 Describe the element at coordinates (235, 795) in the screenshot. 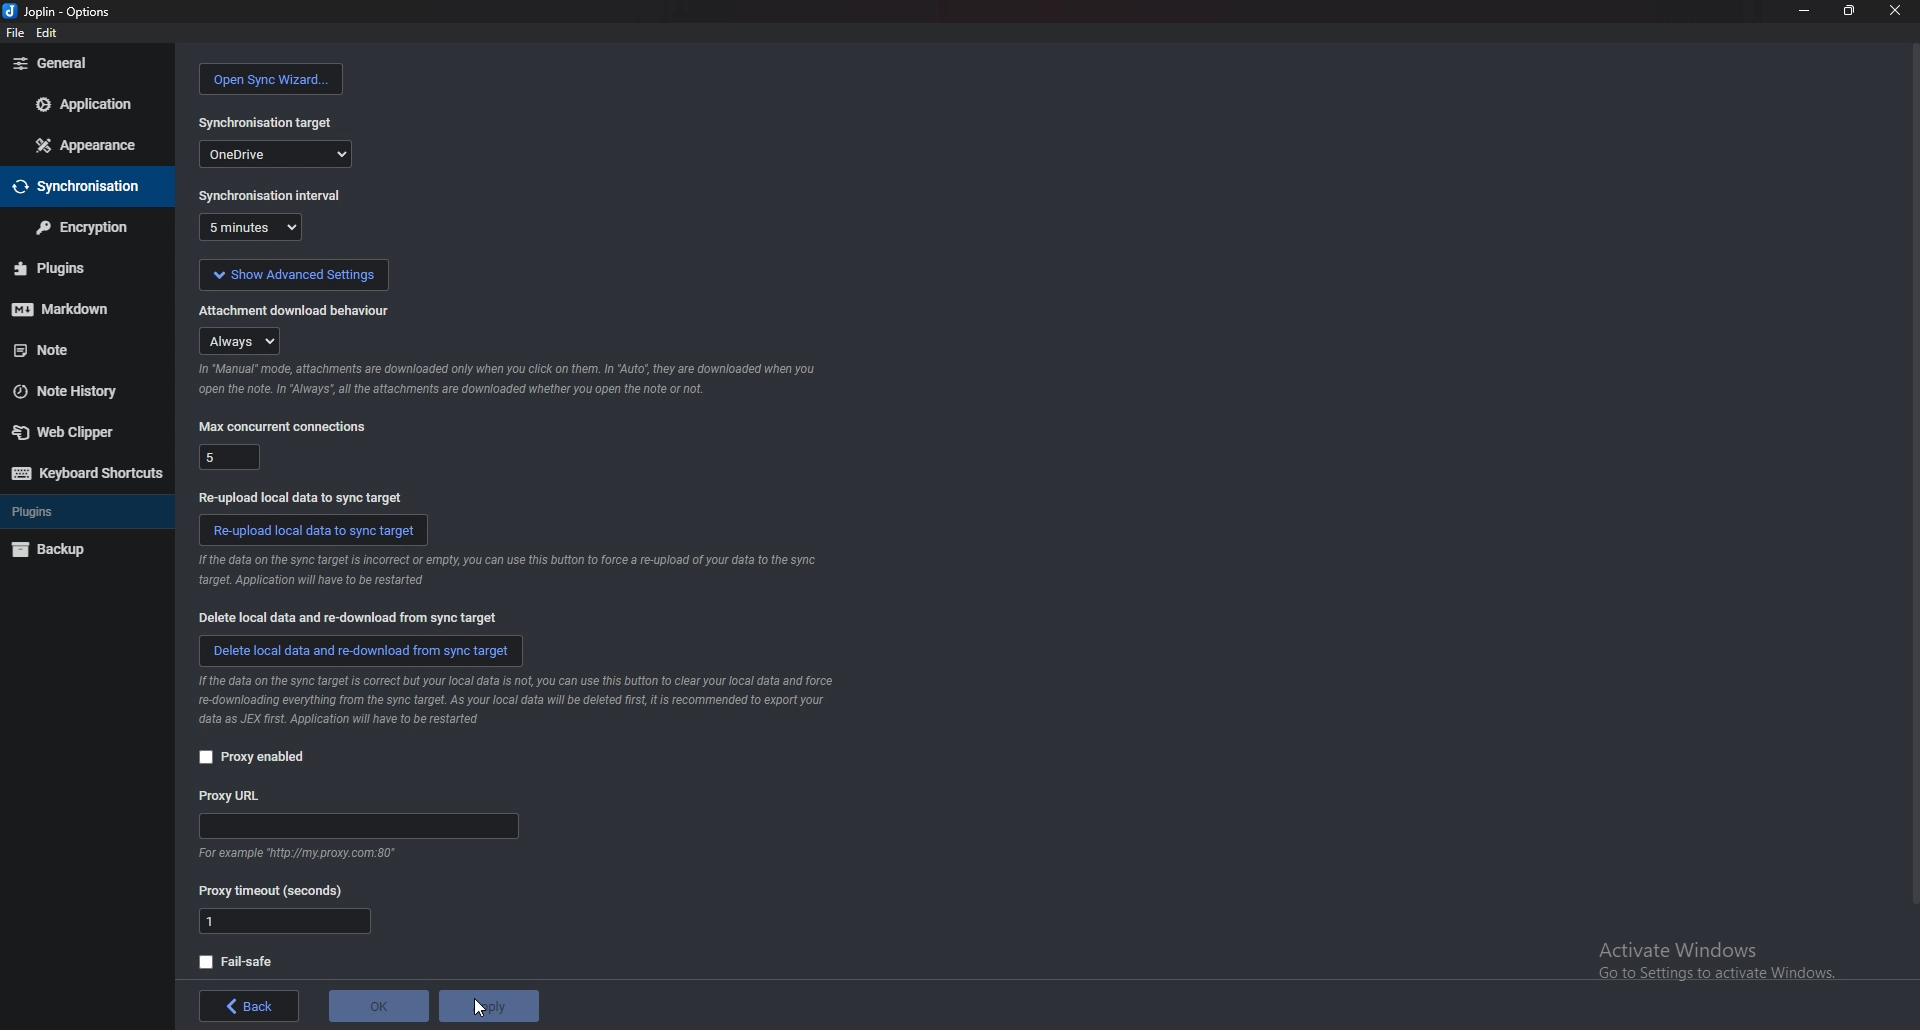

I see `proxy url` at that location.